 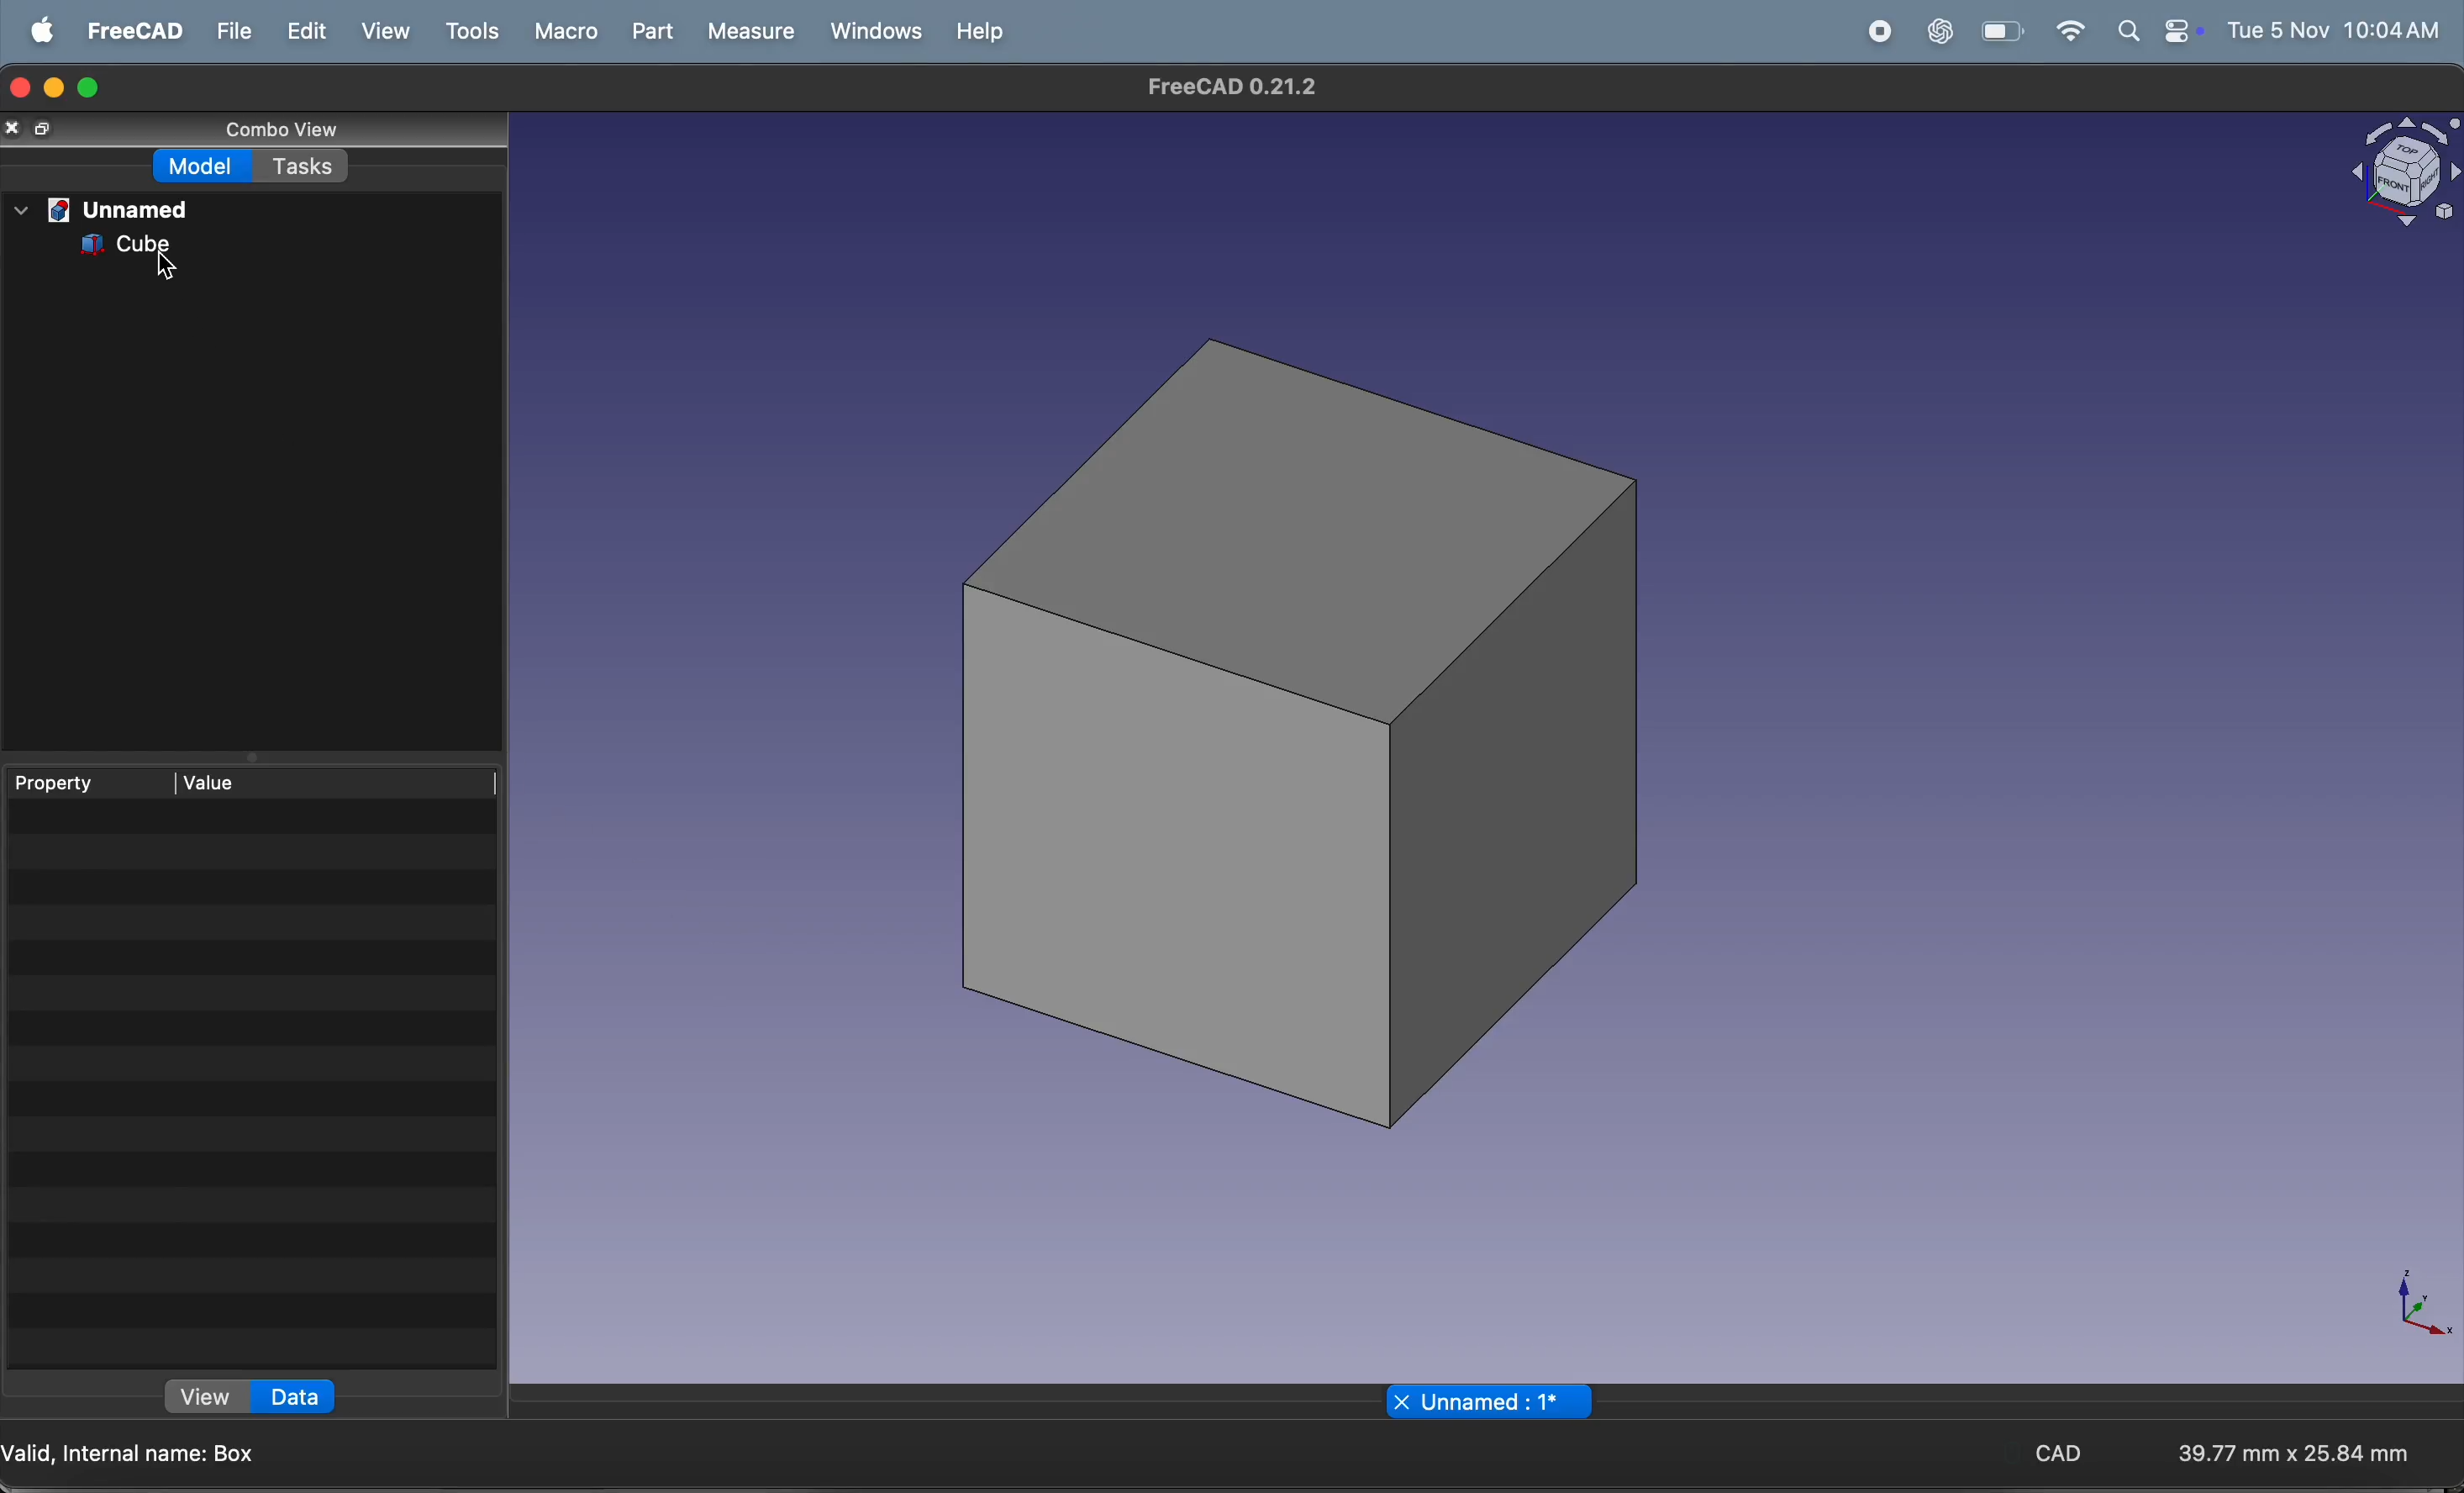 What do you see at coordinates (133, 30) in the screenshot?
I see `freecad` at bounding box center [133, 30].